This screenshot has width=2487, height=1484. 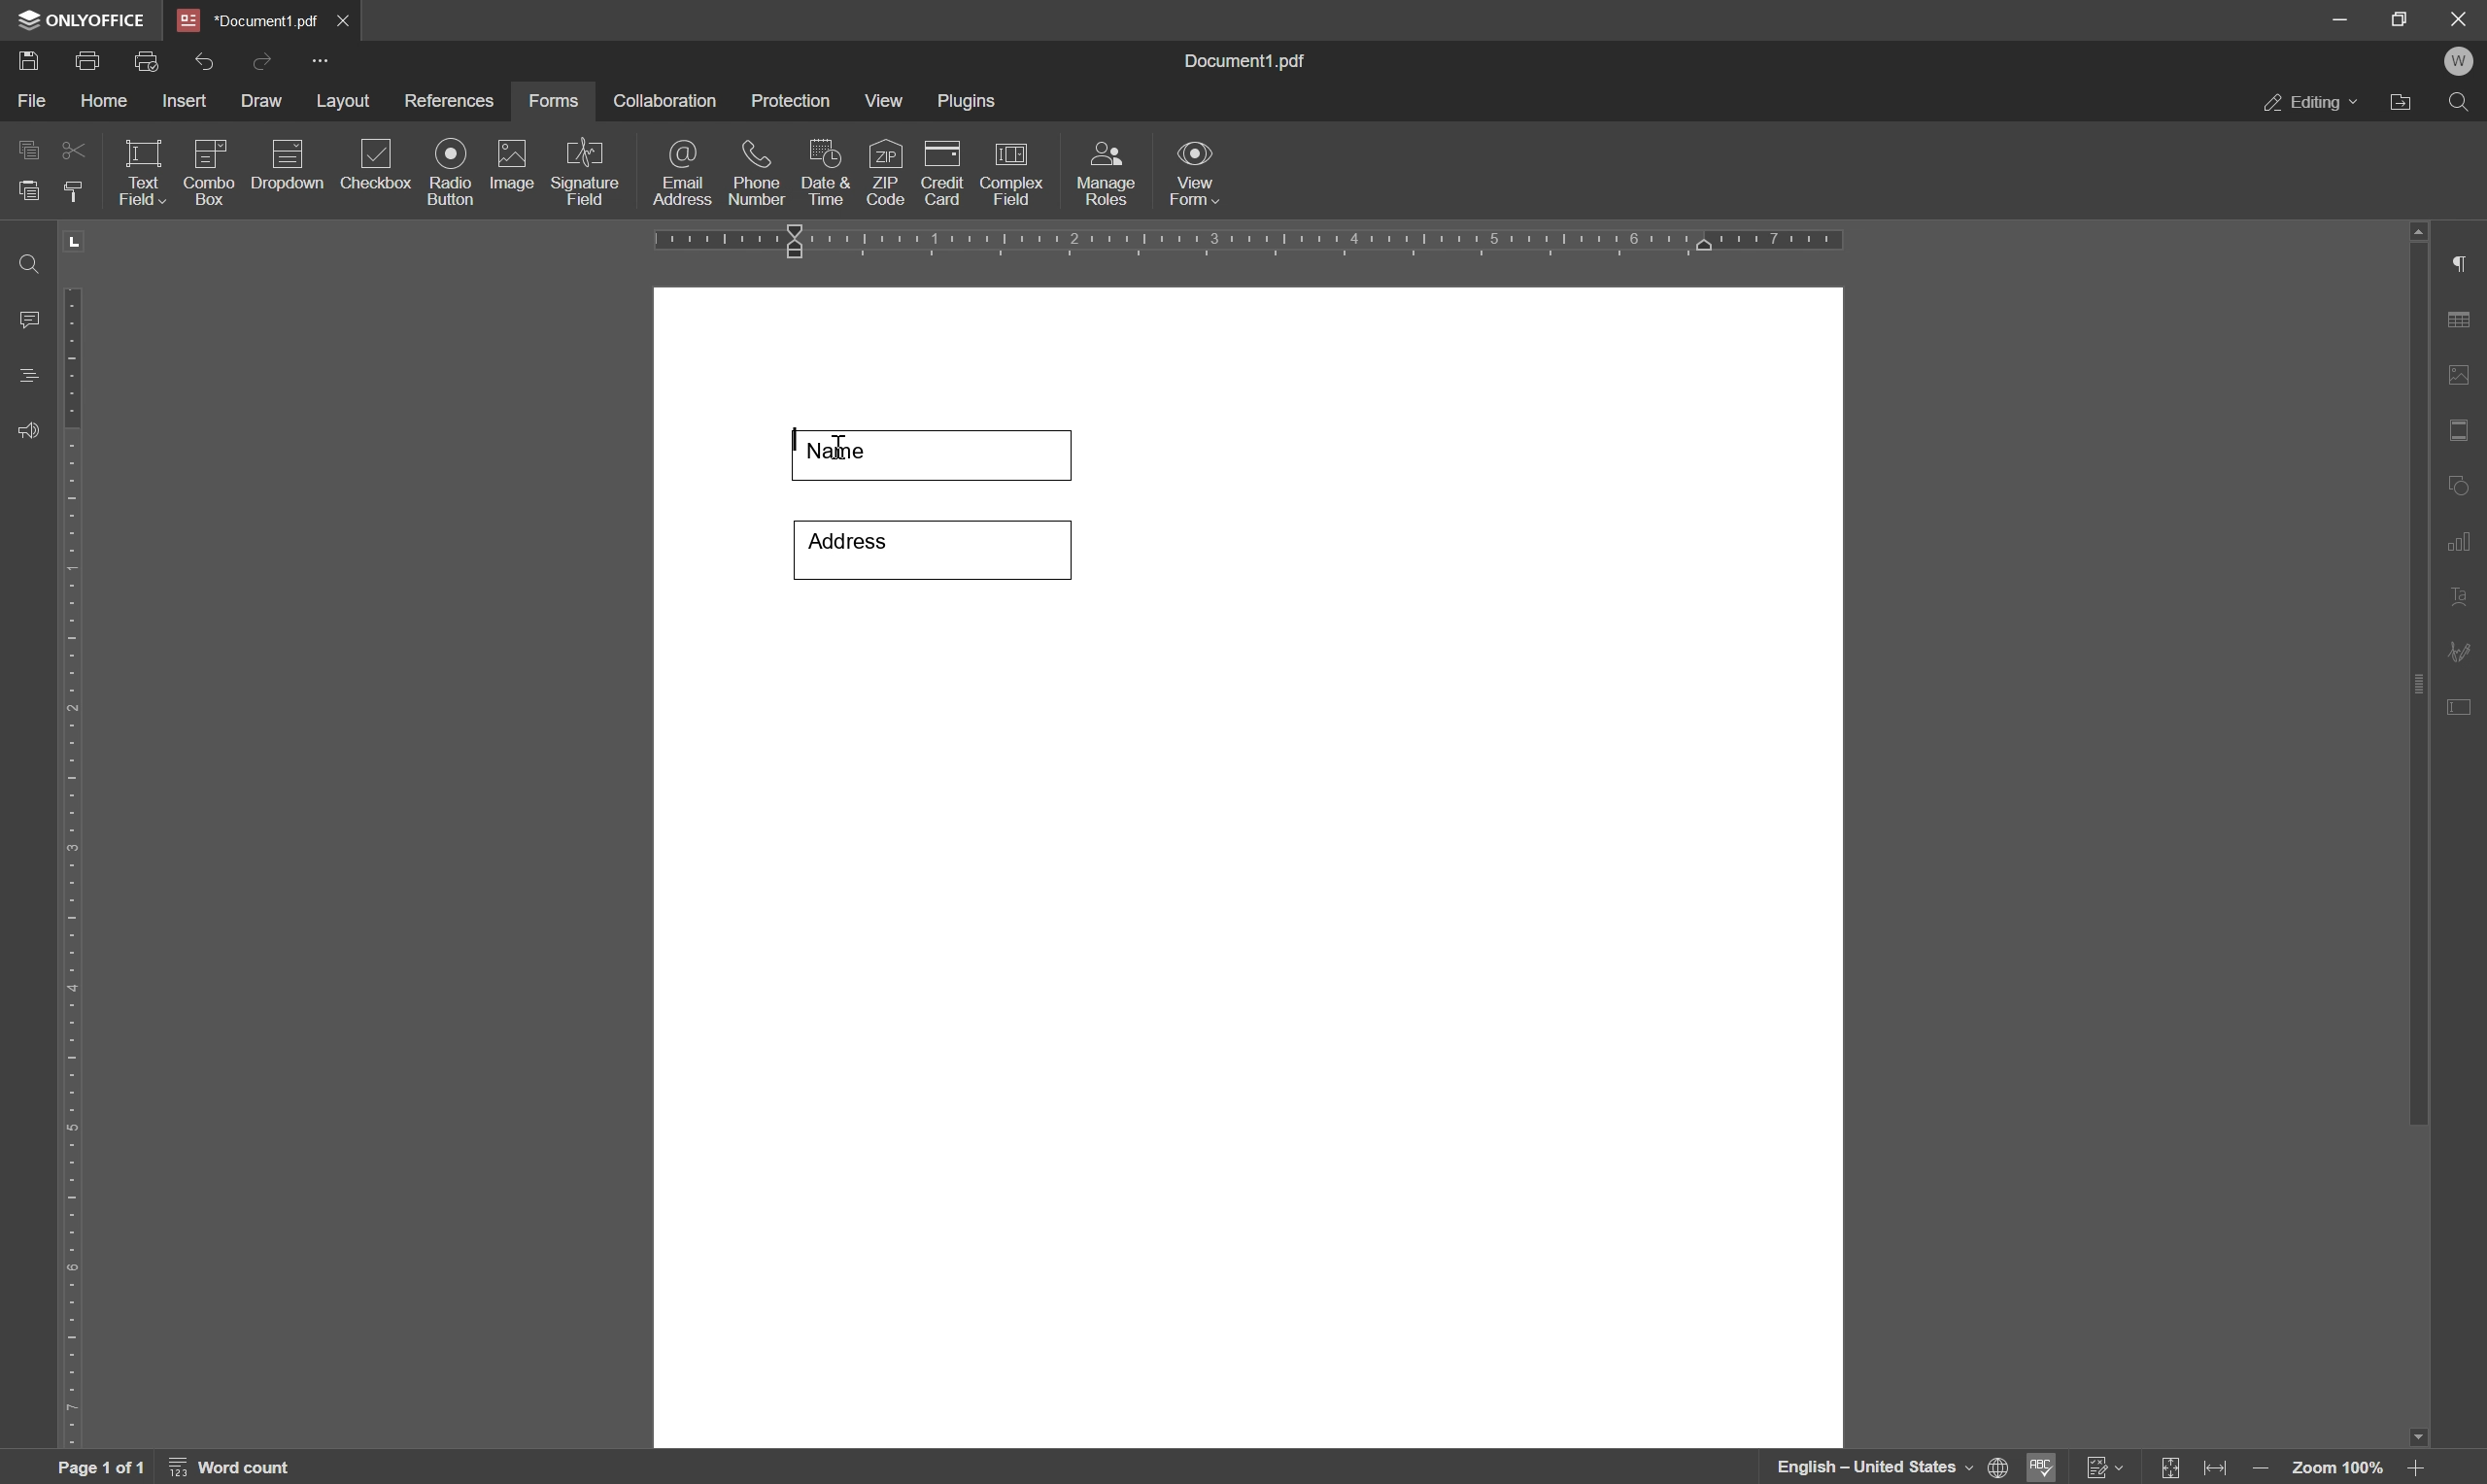 I want to click on phone number, so click(x=757, y=174).